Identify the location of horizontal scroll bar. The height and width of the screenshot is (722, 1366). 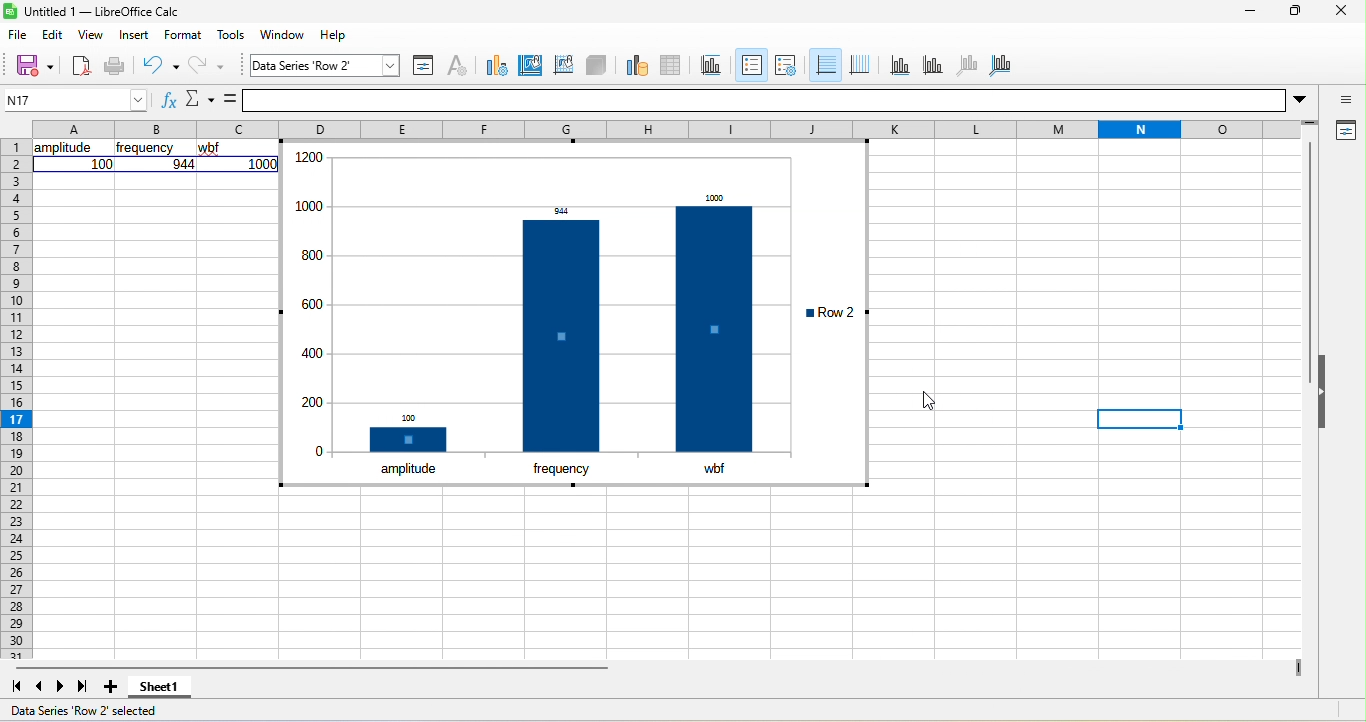
(313, 667).